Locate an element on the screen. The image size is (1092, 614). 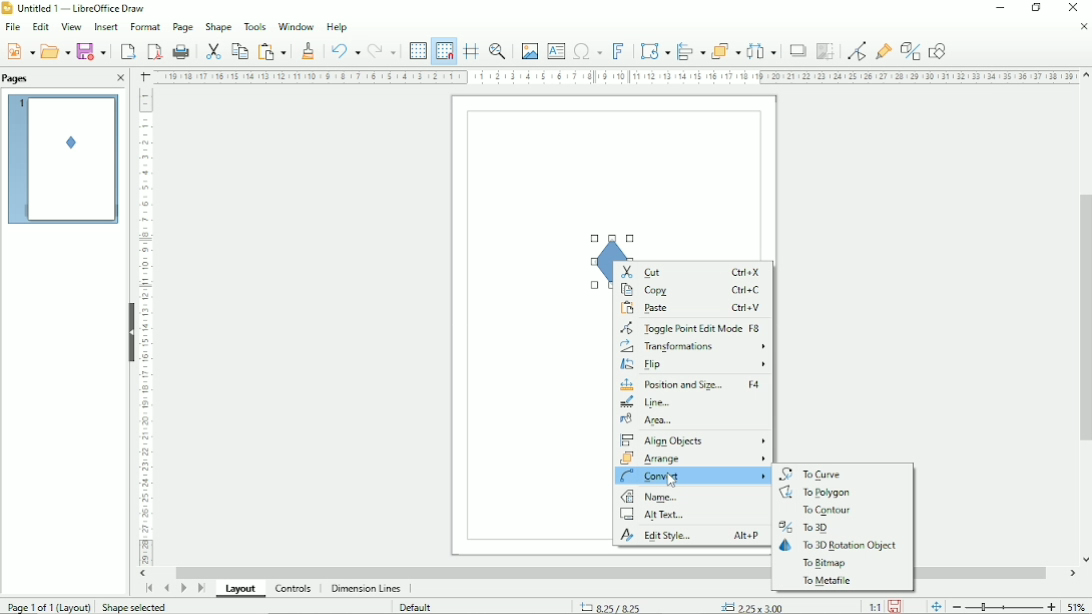
Distribute is located at coordinates (762, 51).